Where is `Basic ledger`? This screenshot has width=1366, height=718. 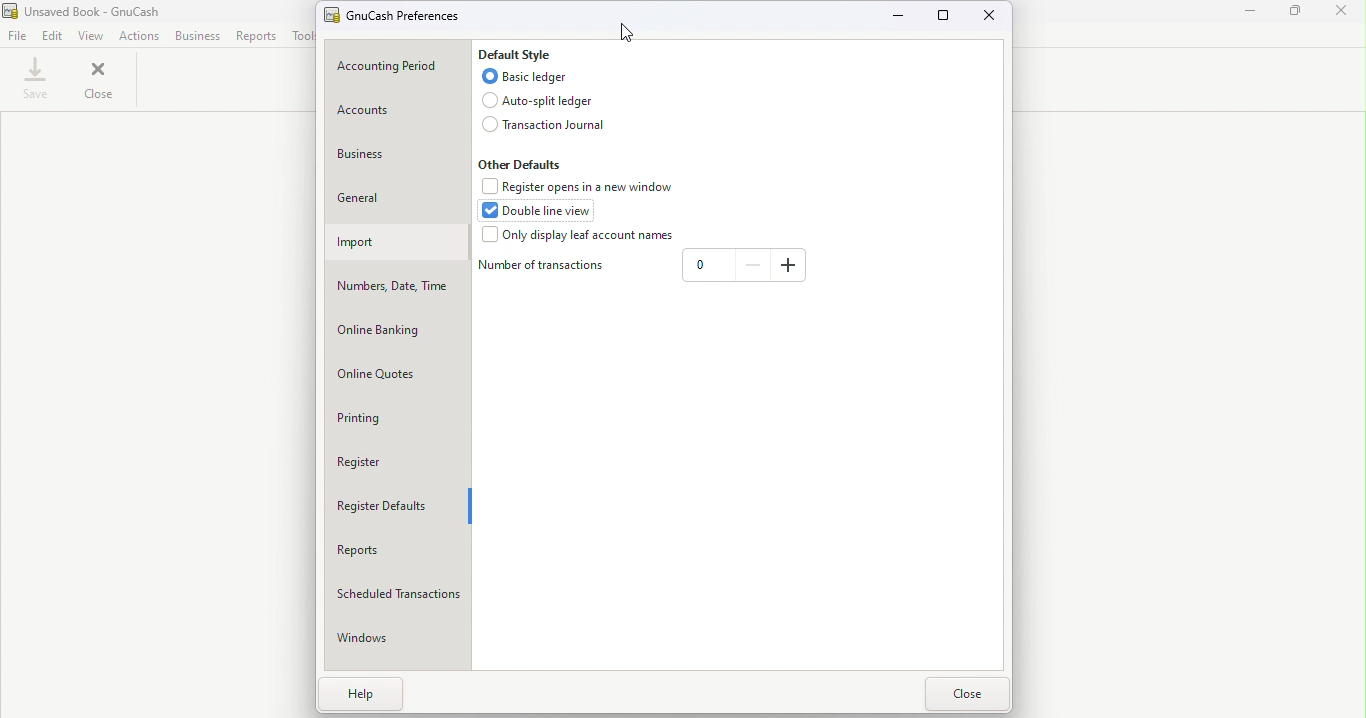
Basic ledger is located at coordinates (531, 77).